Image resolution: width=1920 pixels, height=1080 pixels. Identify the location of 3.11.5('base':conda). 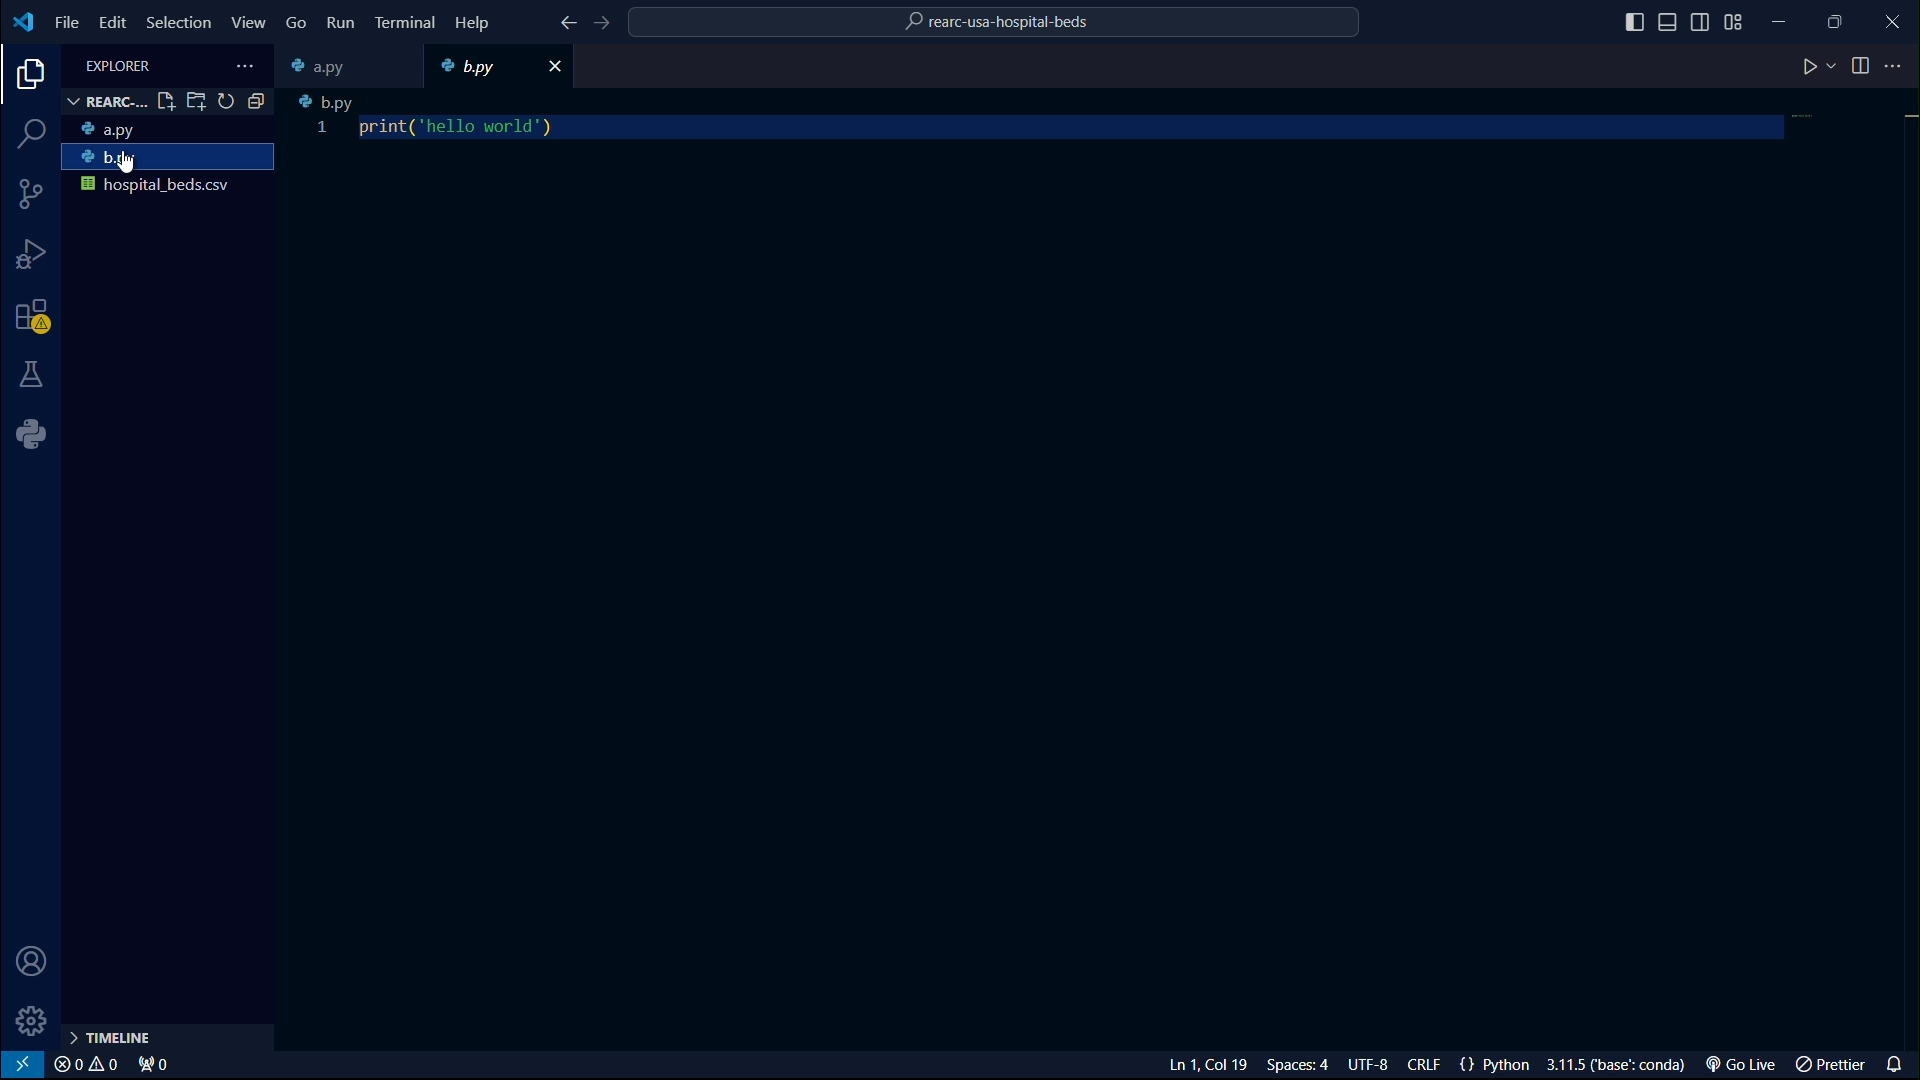
(1617, 1064).